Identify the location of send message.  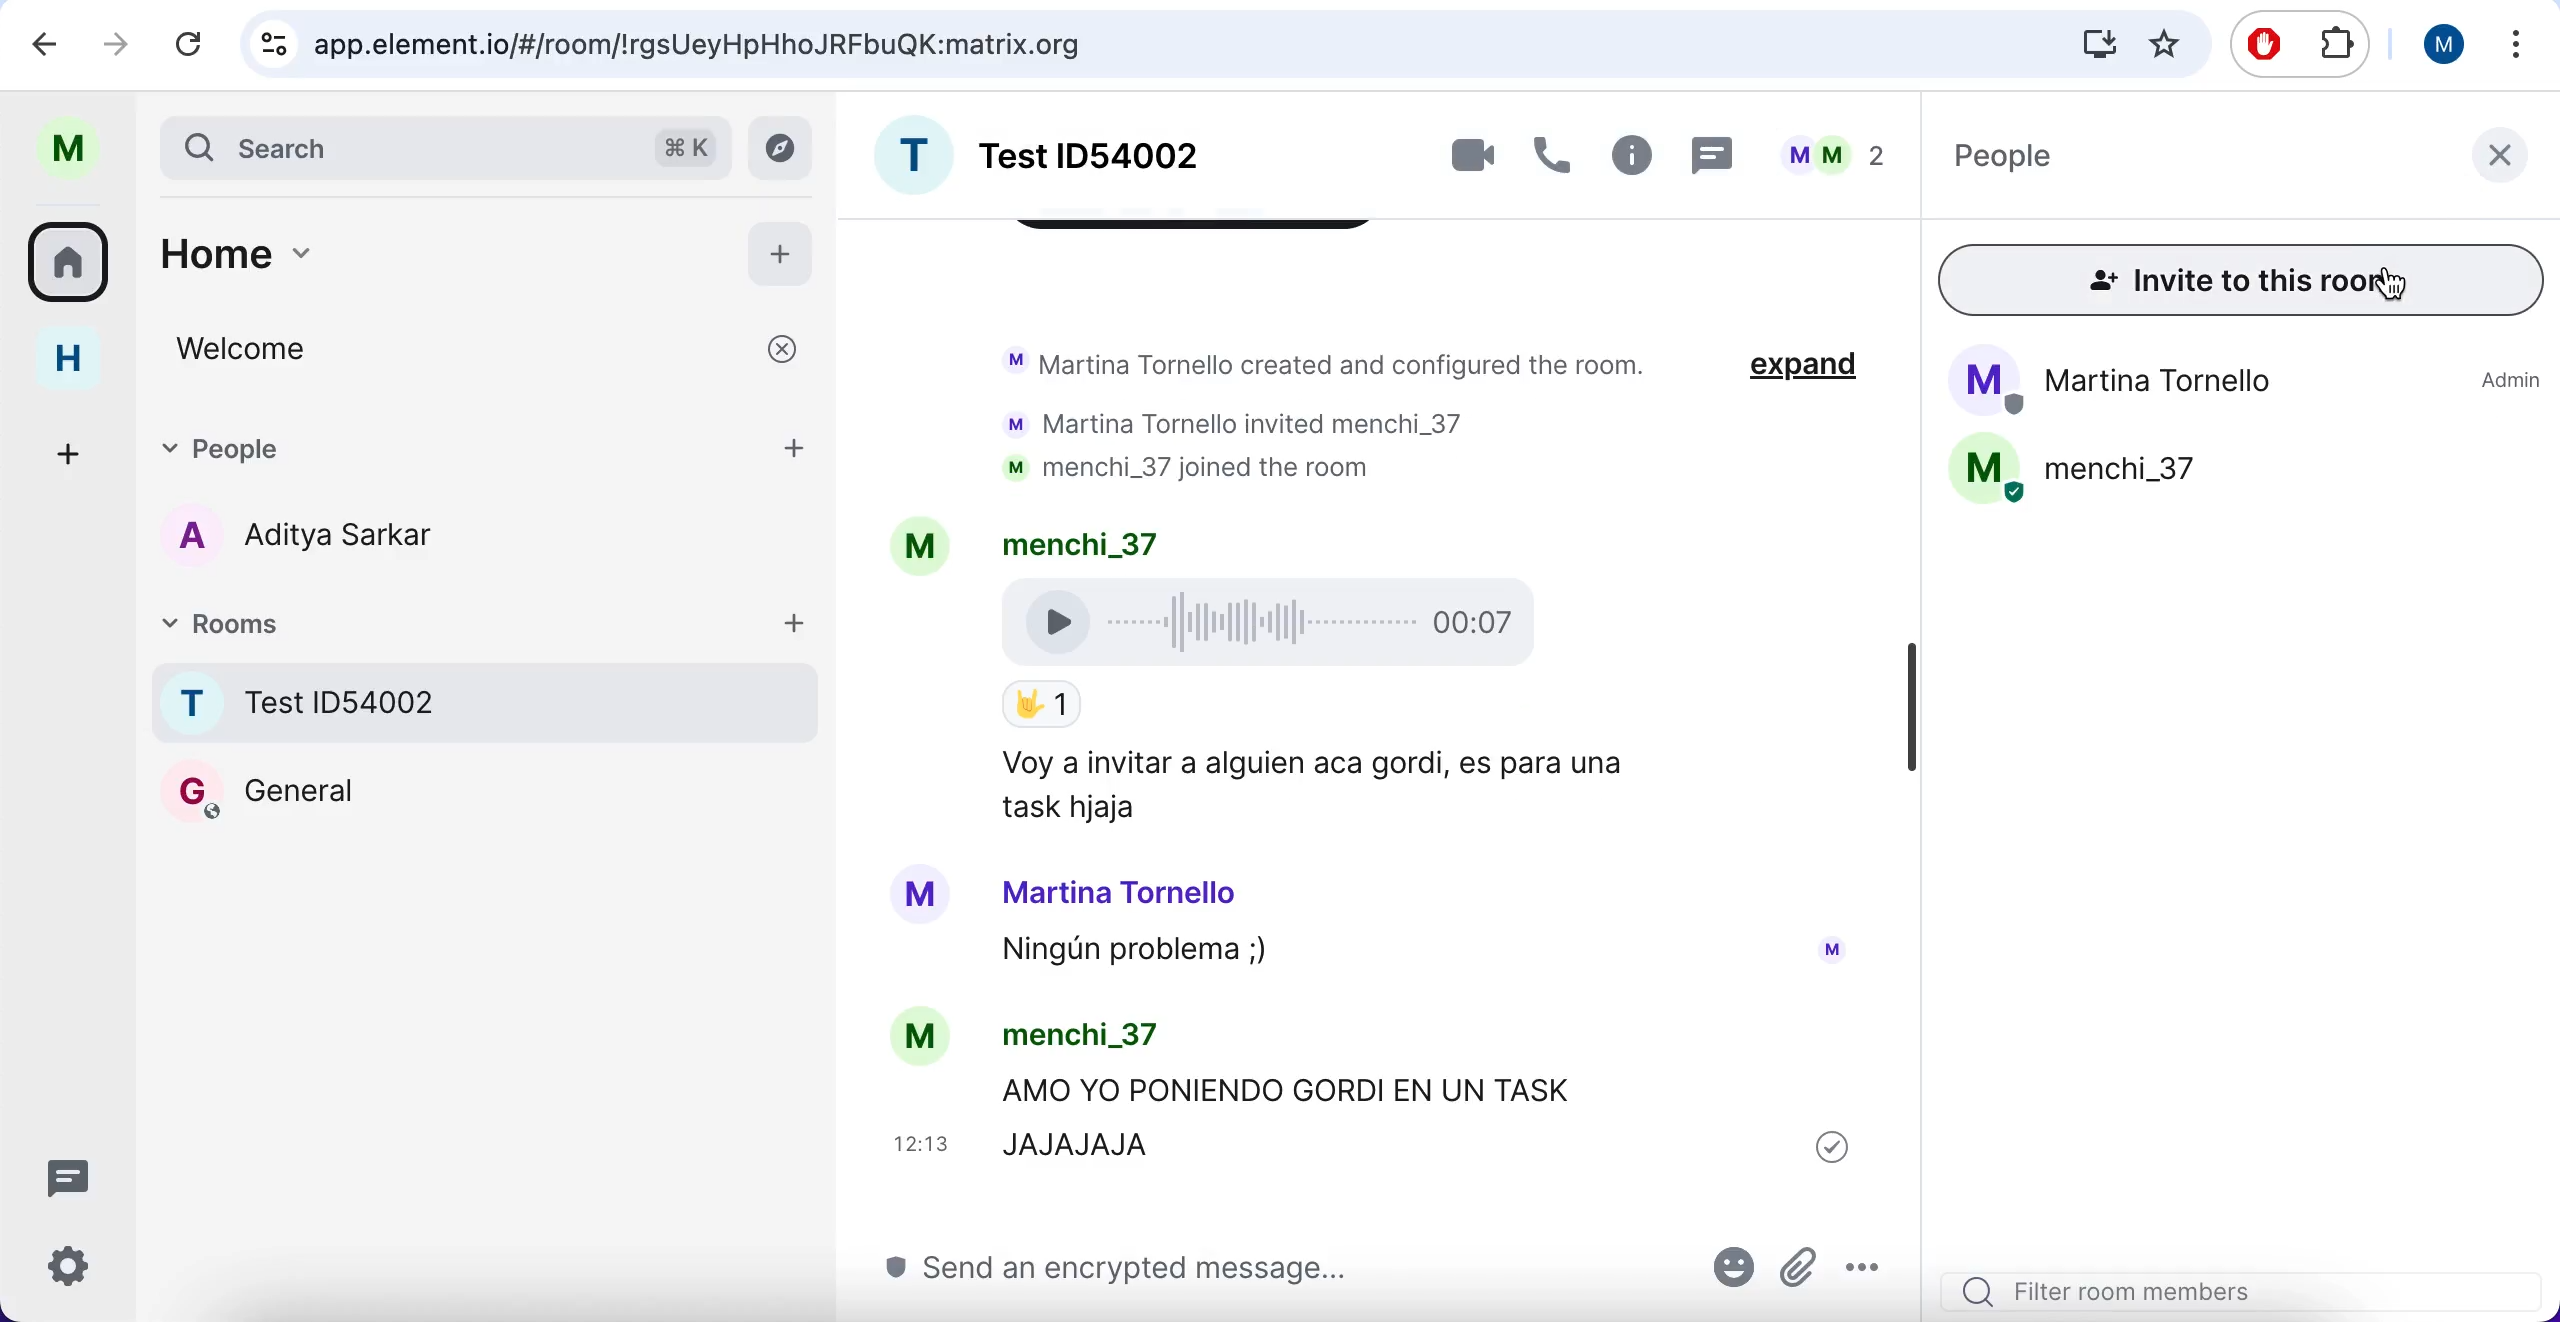
(1184, 1273).